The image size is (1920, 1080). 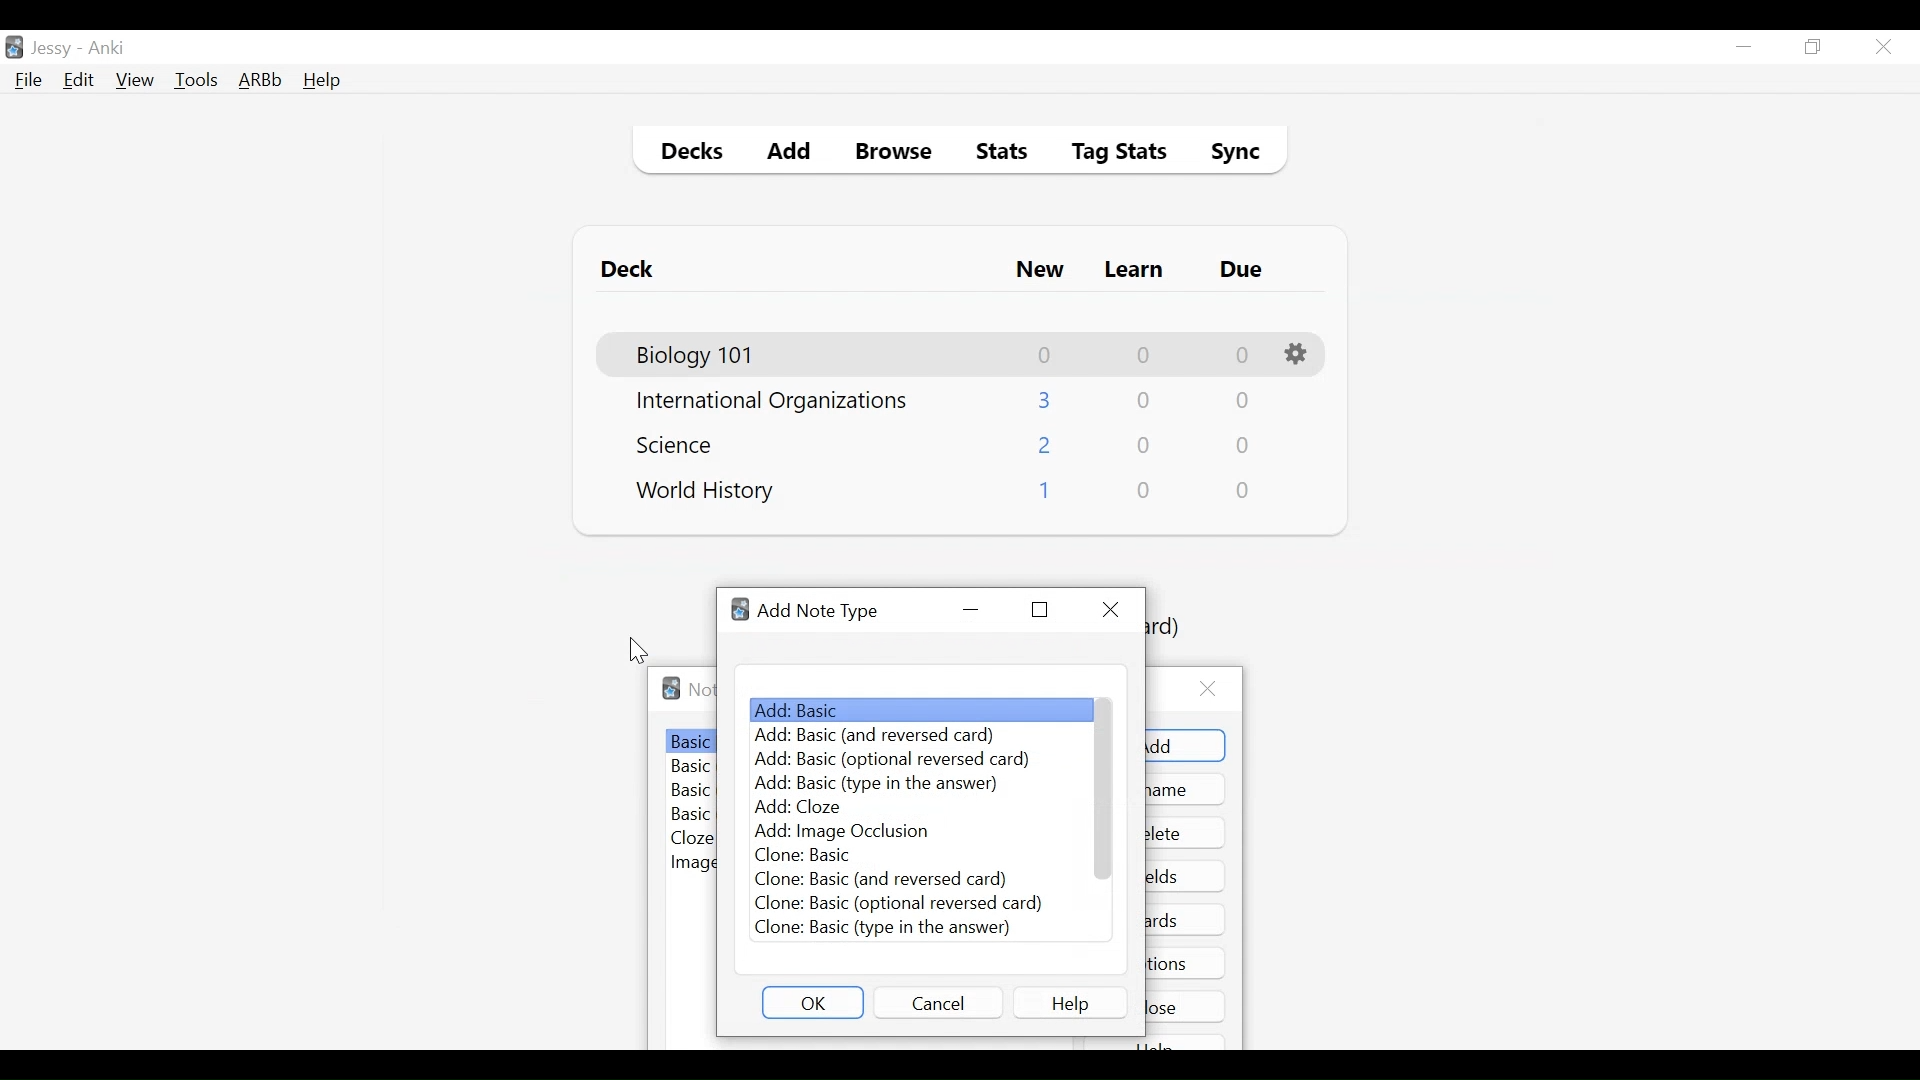 I want to click on Stats, so click(x=995, y=152).